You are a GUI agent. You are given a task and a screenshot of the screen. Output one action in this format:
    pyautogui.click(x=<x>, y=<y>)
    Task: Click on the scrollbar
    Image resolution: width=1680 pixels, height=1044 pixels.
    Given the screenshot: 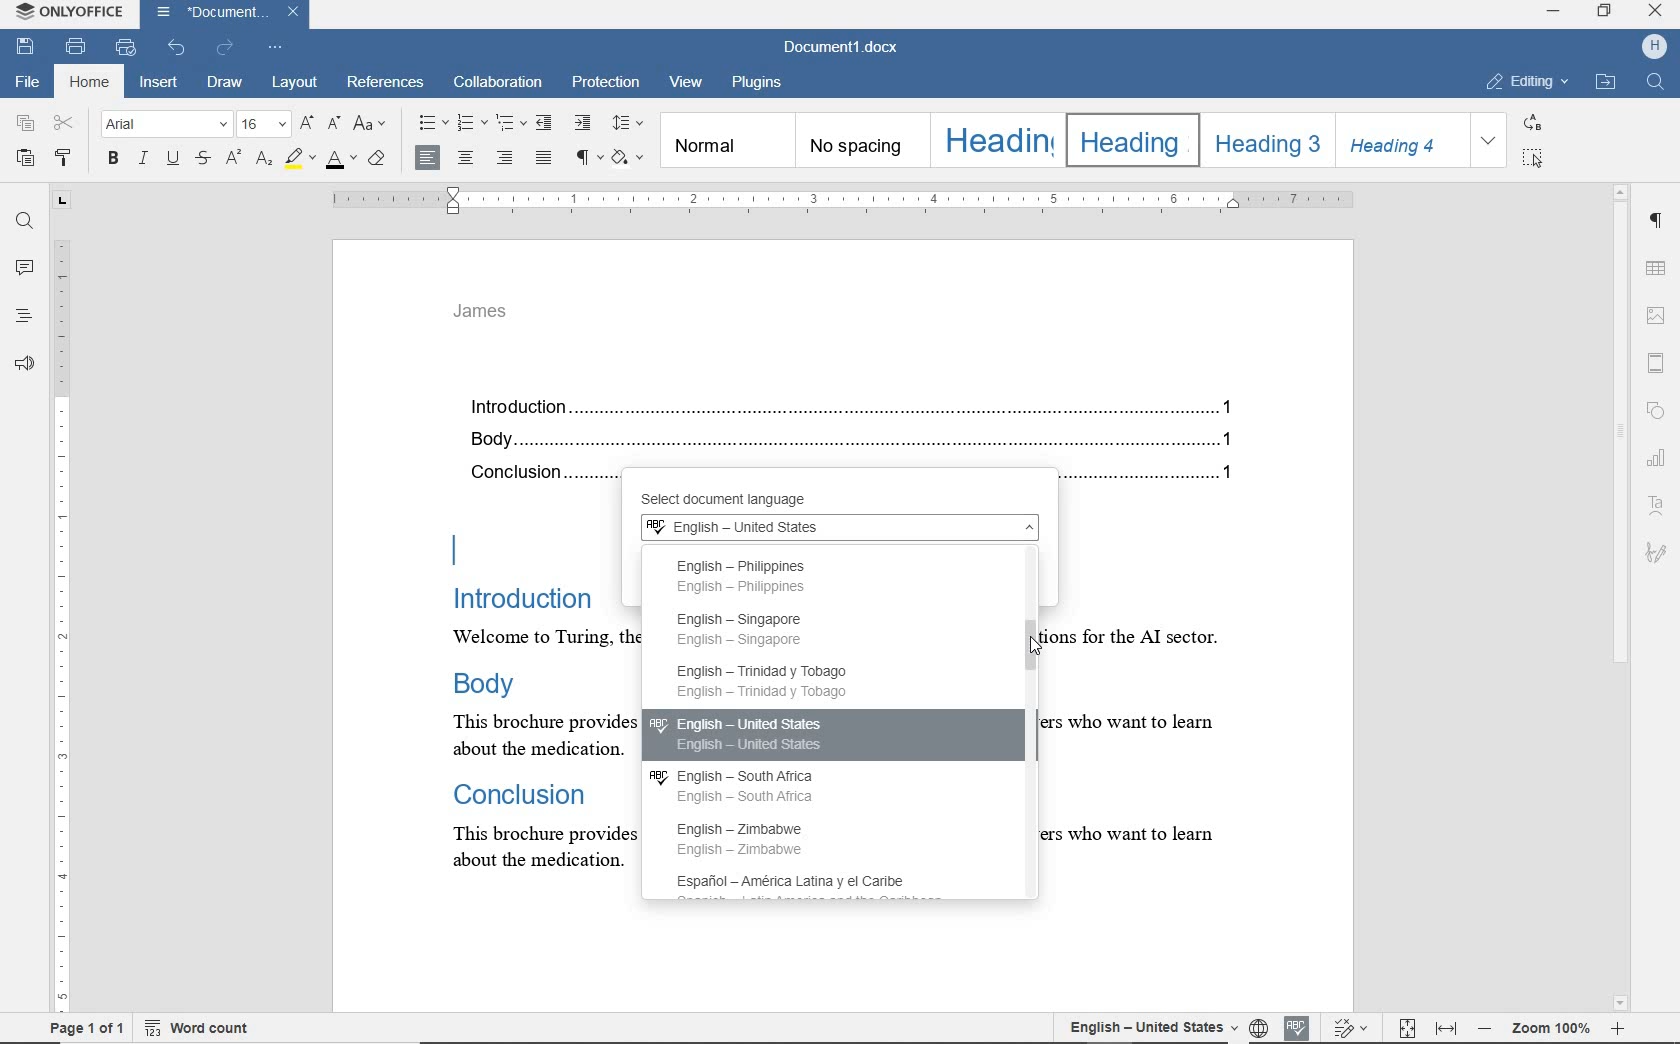 What is the action you would take?
    pyautogui.click(x=1026, y=714)
    